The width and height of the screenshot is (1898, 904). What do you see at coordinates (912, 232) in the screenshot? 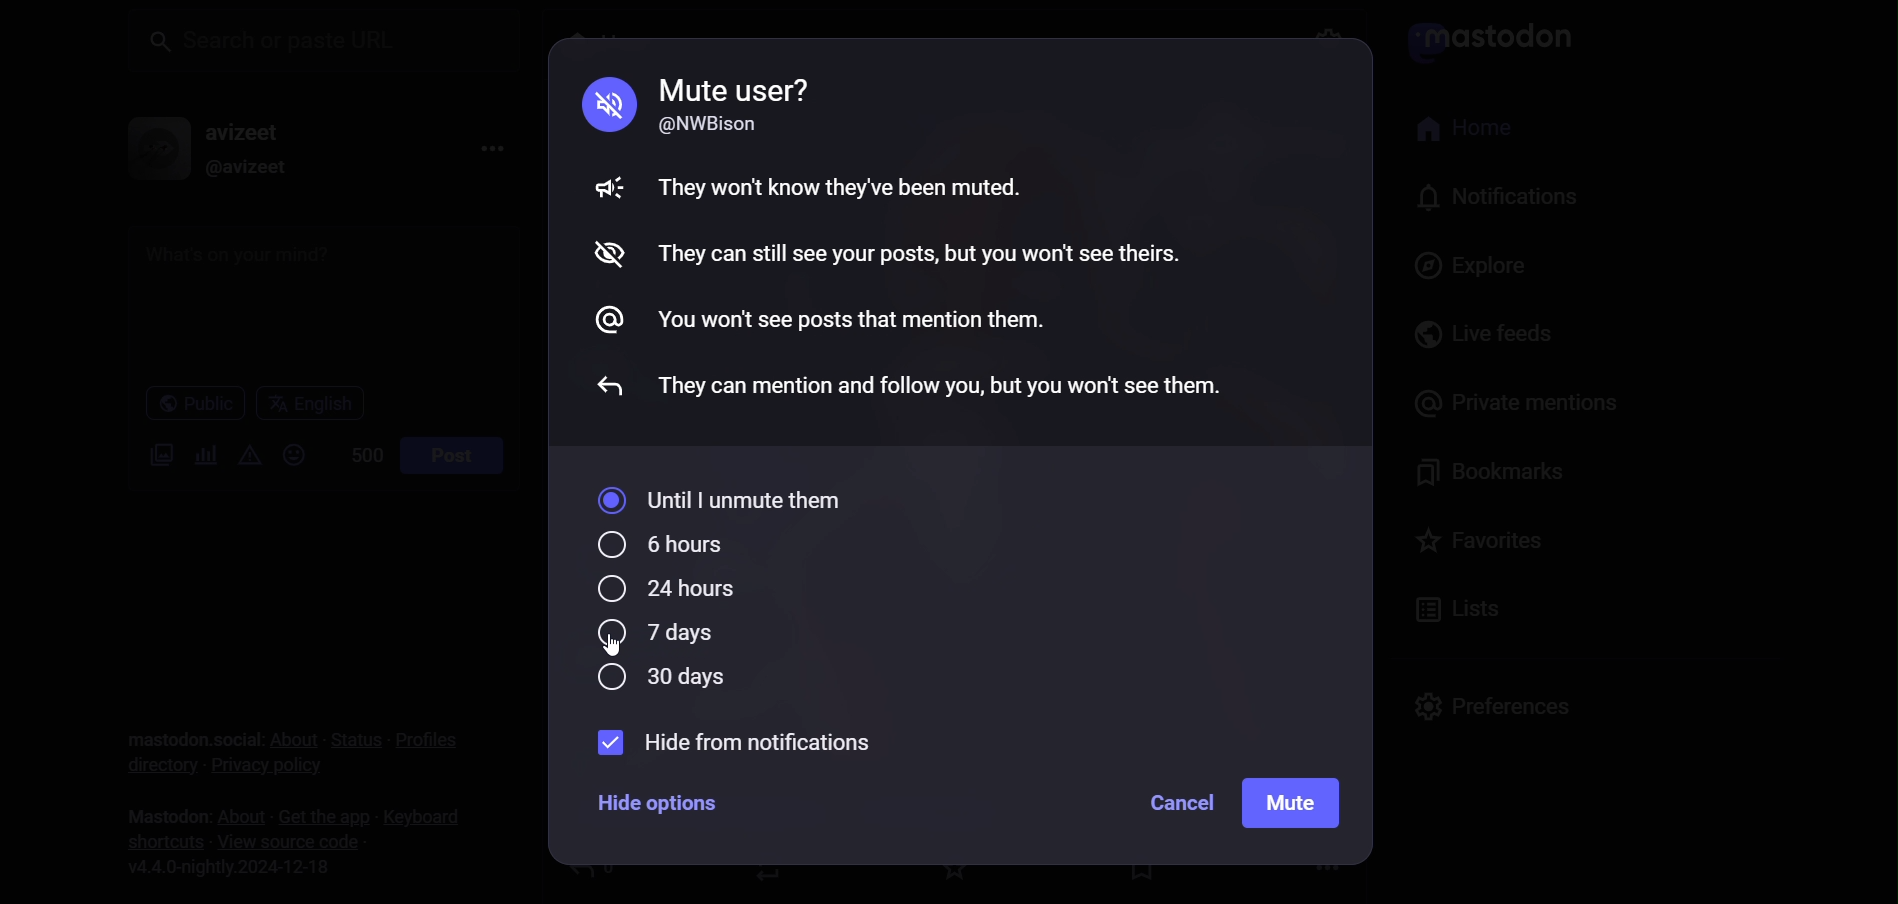
I see `Mute guidelines` at bounding box center [912, 232].